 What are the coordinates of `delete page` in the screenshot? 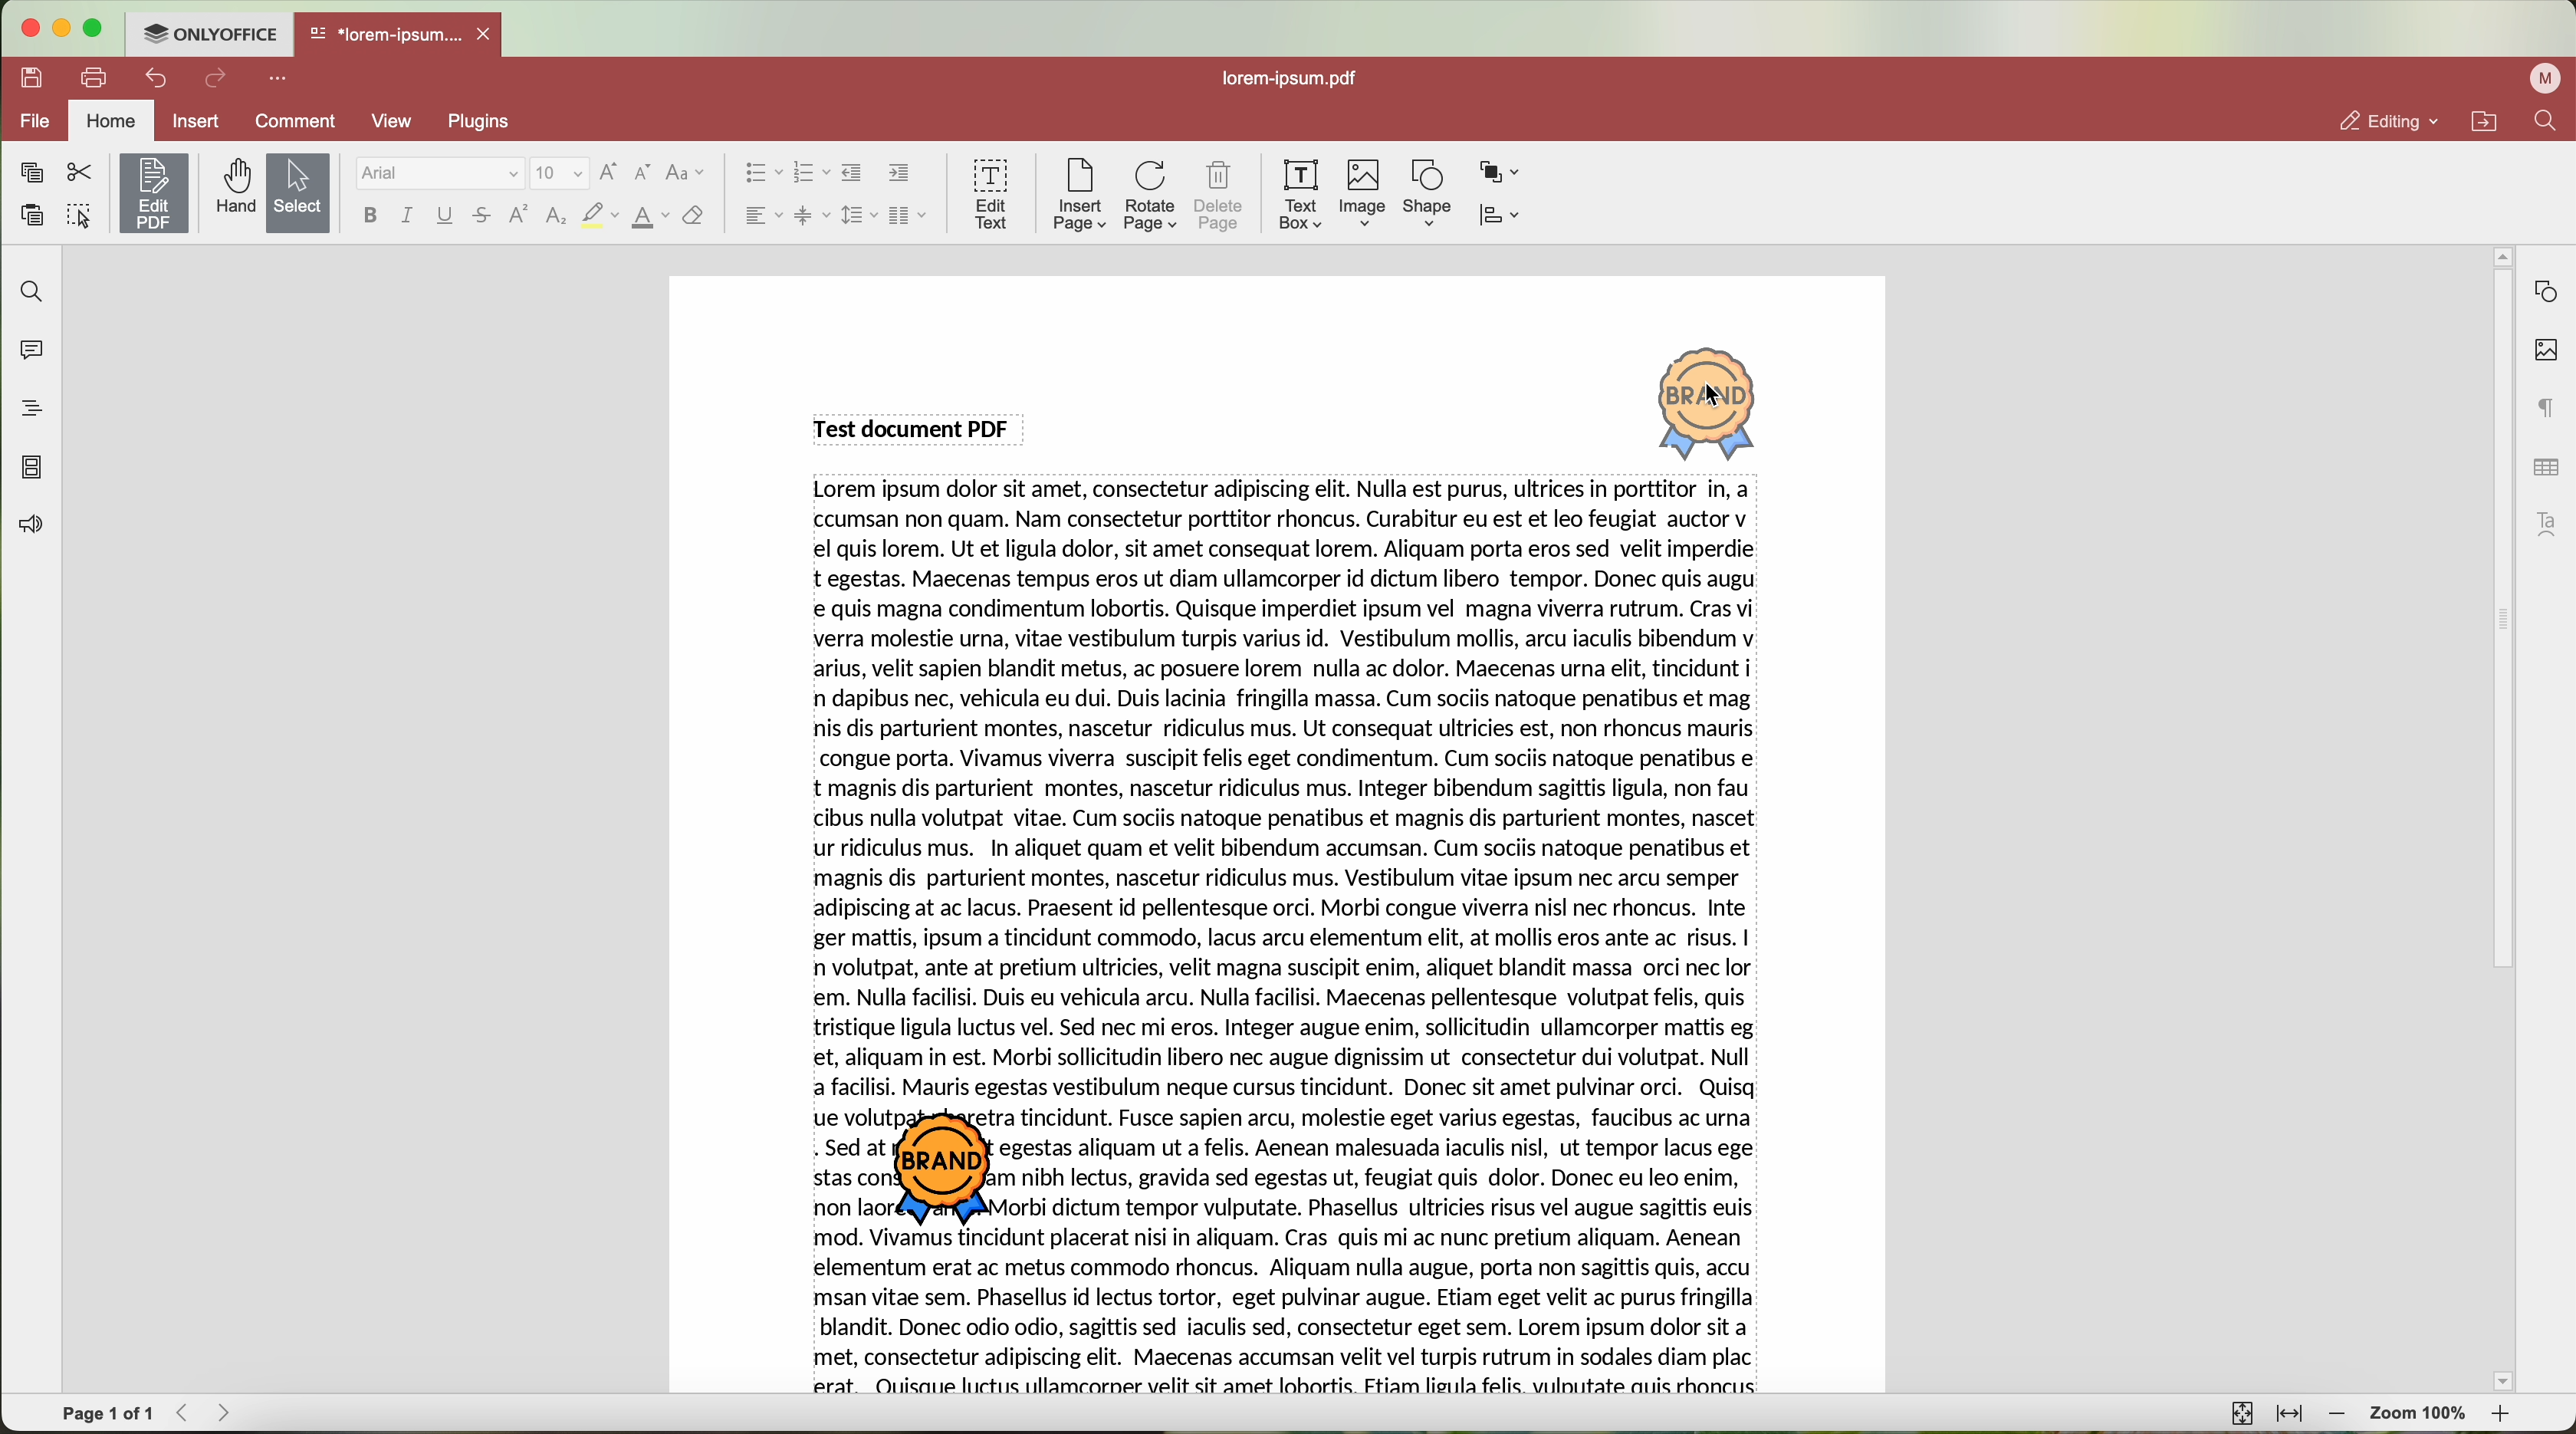 It's located at (1220, 199).